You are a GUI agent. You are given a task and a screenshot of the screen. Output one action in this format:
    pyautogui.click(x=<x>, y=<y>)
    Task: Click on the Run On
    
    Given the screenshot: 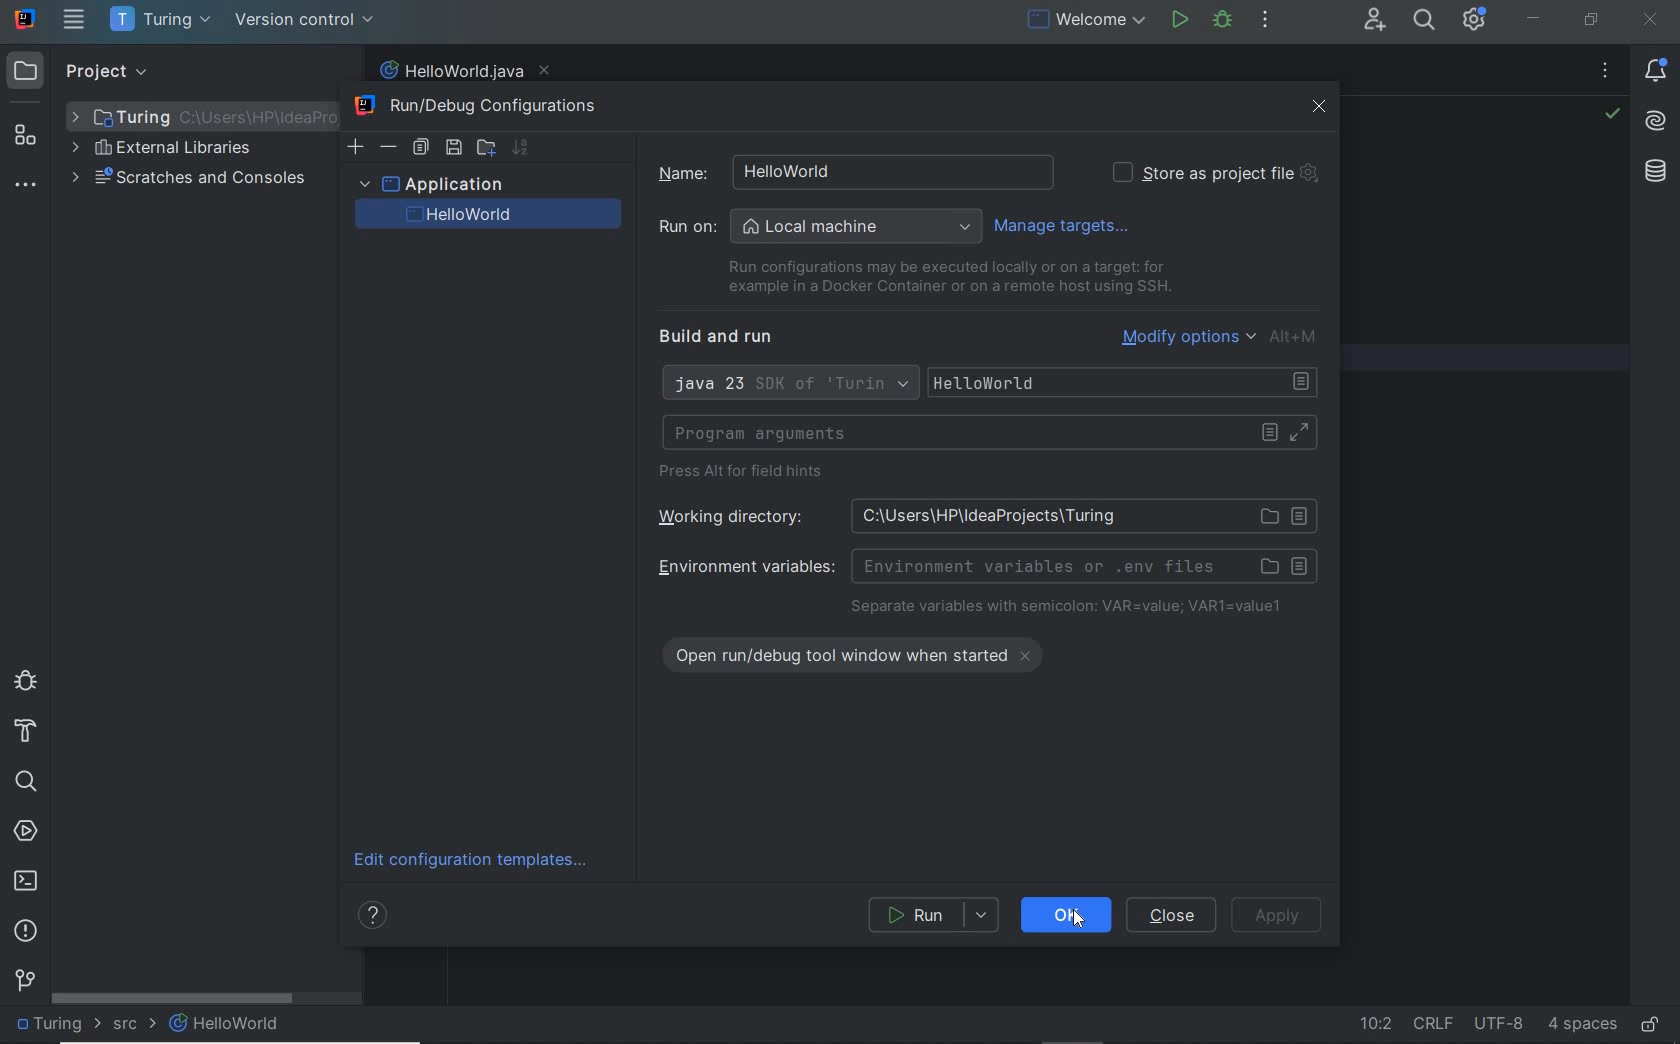 What is the action you would take?
    pyautogui.click(x=820, y=227)
    